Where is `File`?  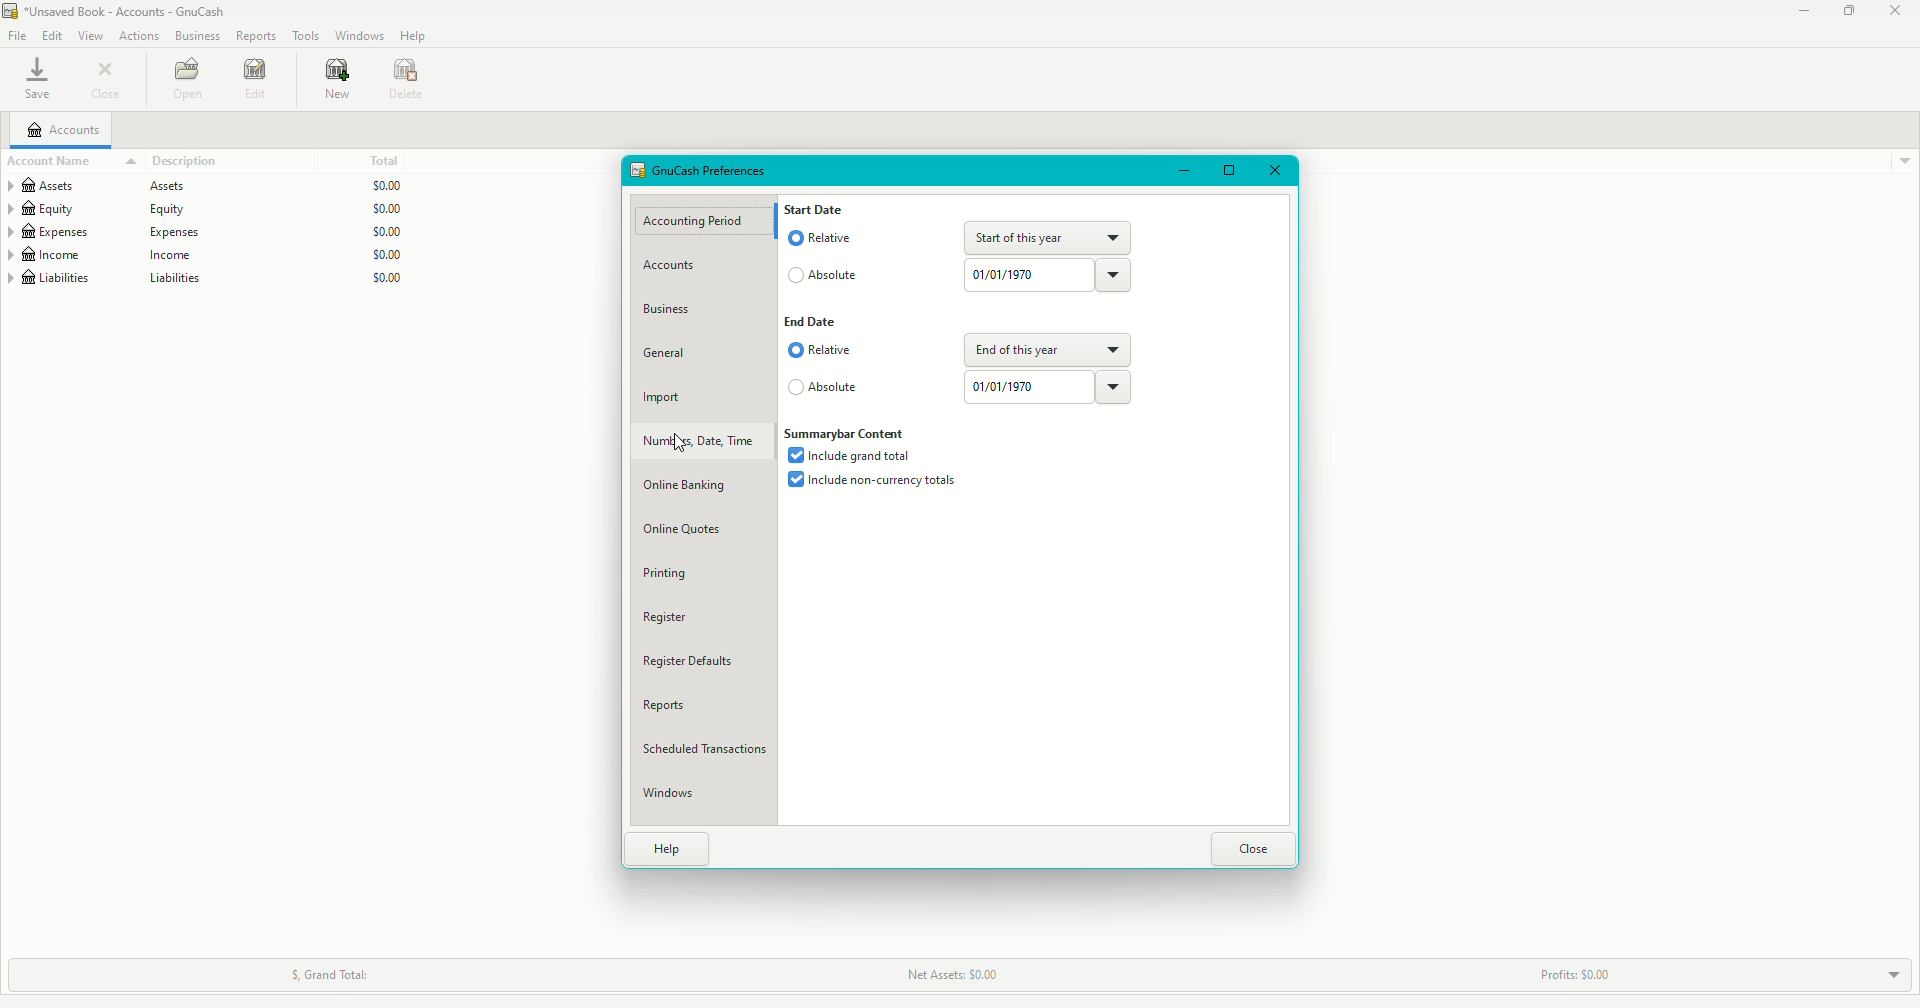 File is located at coordinates (18, 36).